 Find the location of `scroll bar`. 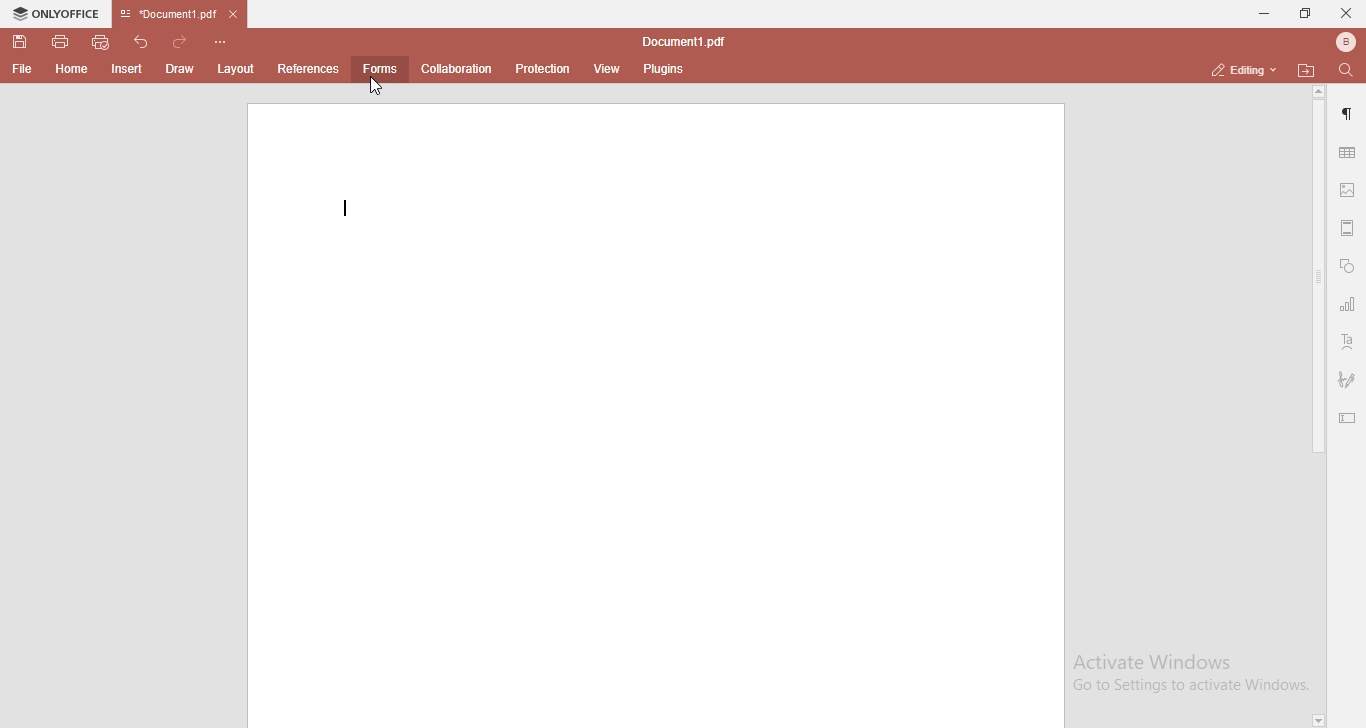

scroll bar is located at coordinates (1316, 276).